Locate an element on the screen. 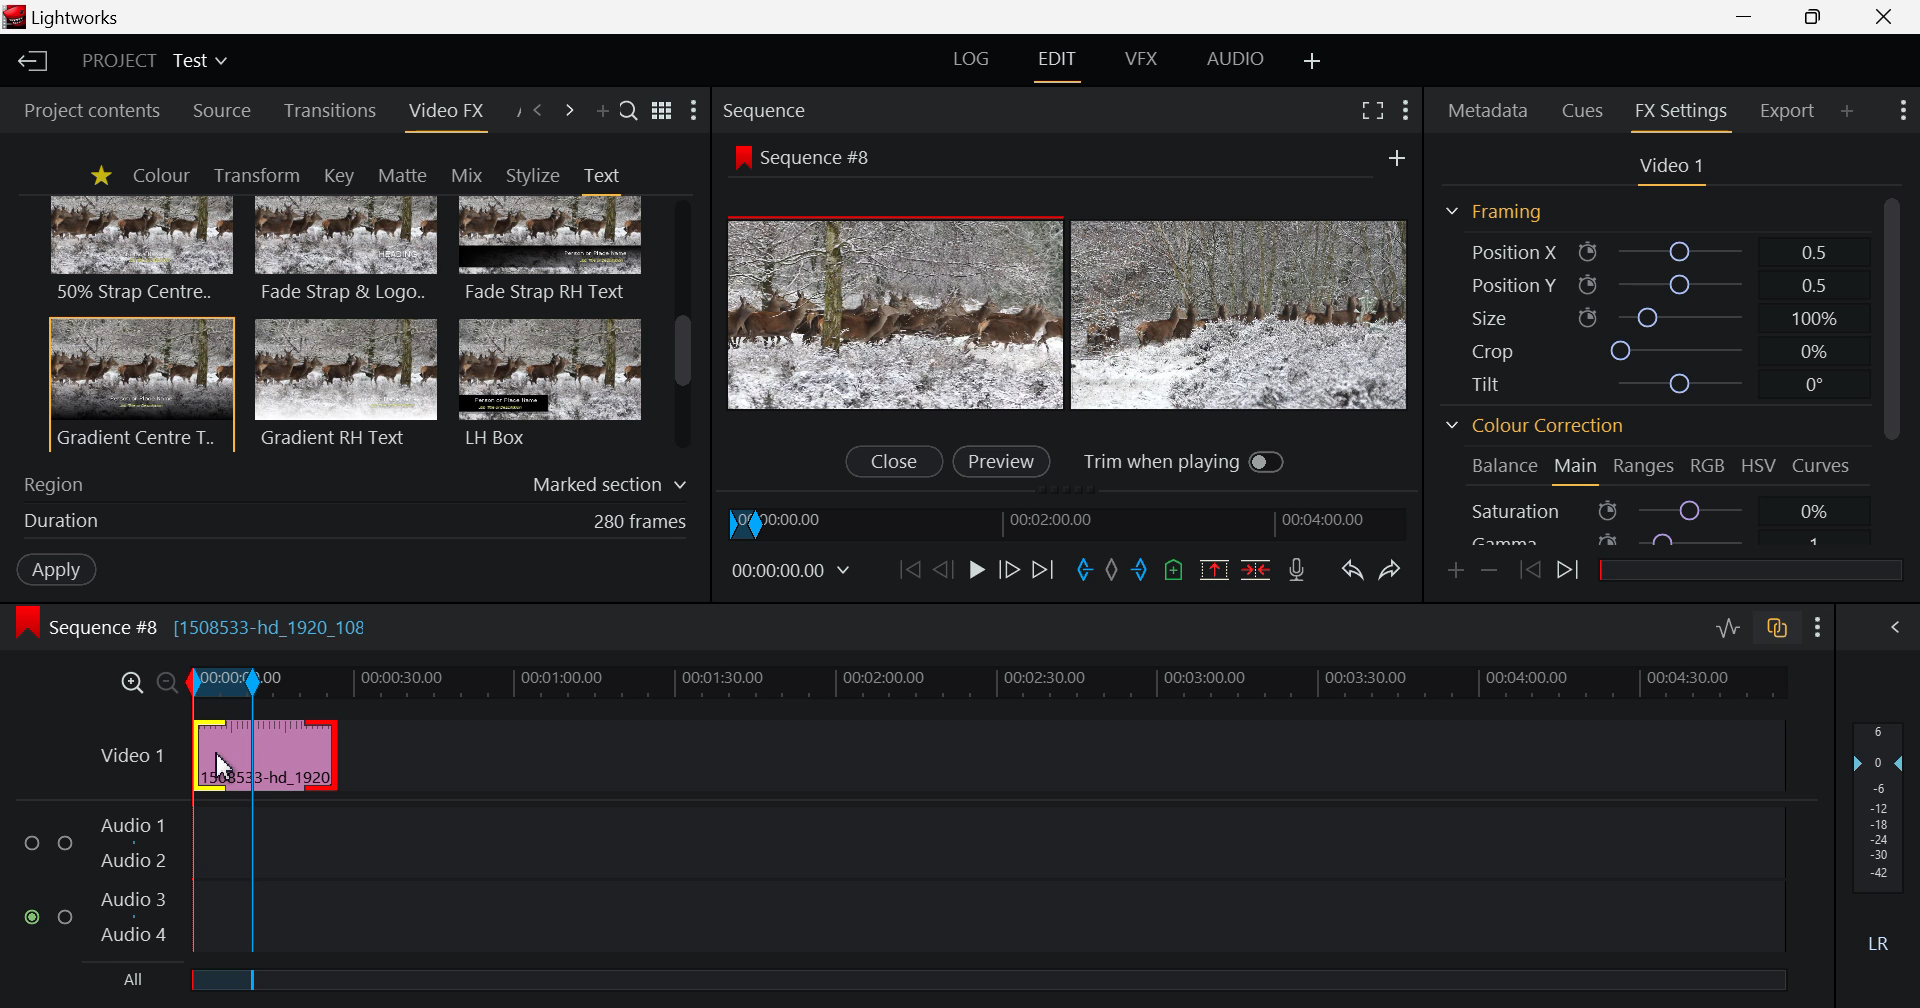 This screenshot has height=1008, width=1920. Tilt is located at coordinates (1656, 383).